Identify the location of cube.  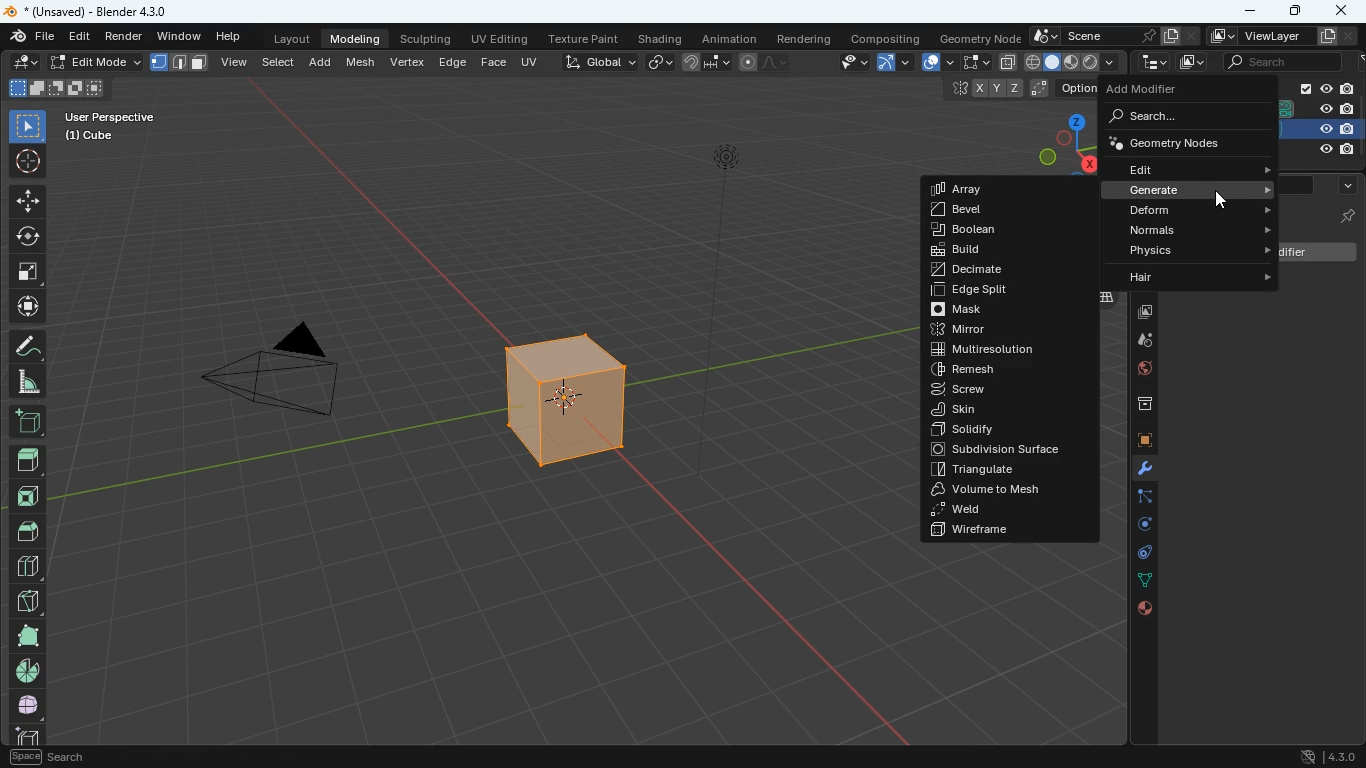
(1346, 217).